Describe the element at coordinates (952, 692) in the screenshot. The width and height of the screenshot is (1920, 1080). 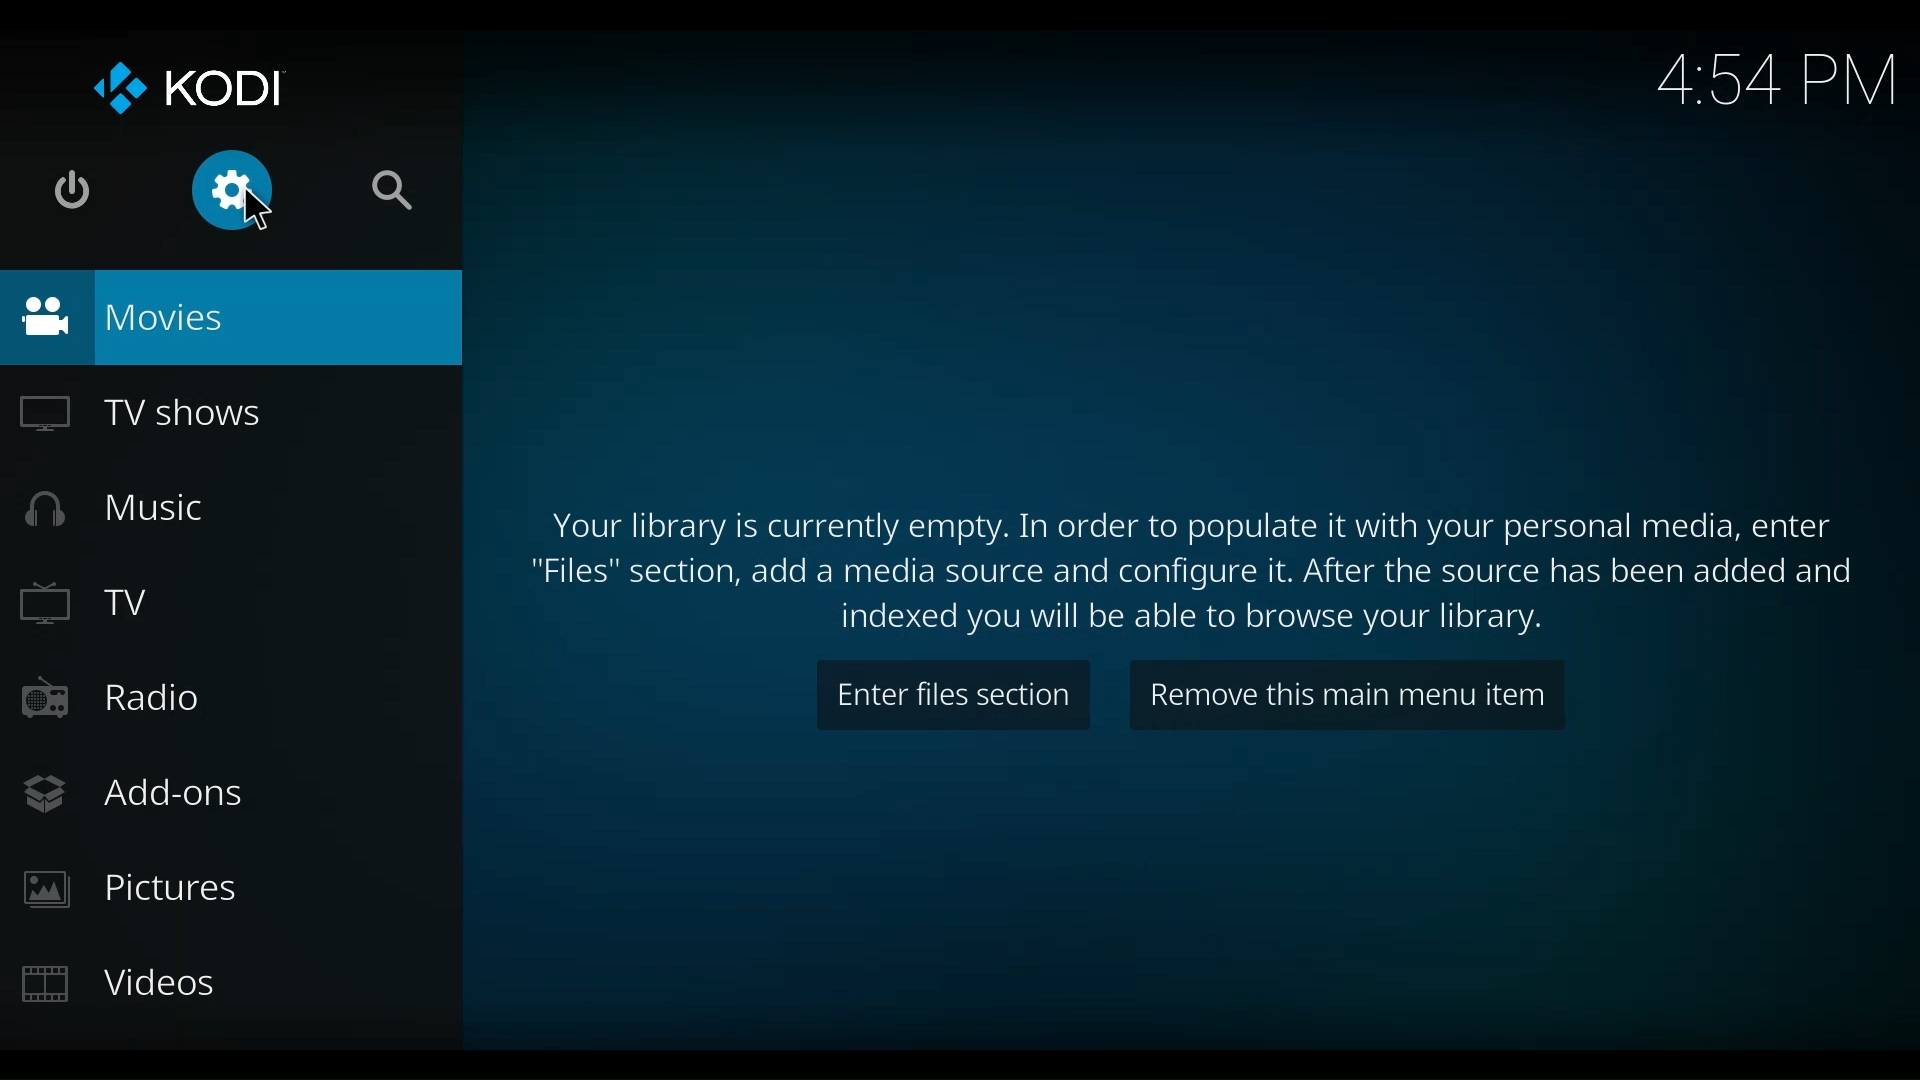
I see `Enter files section` at that location.